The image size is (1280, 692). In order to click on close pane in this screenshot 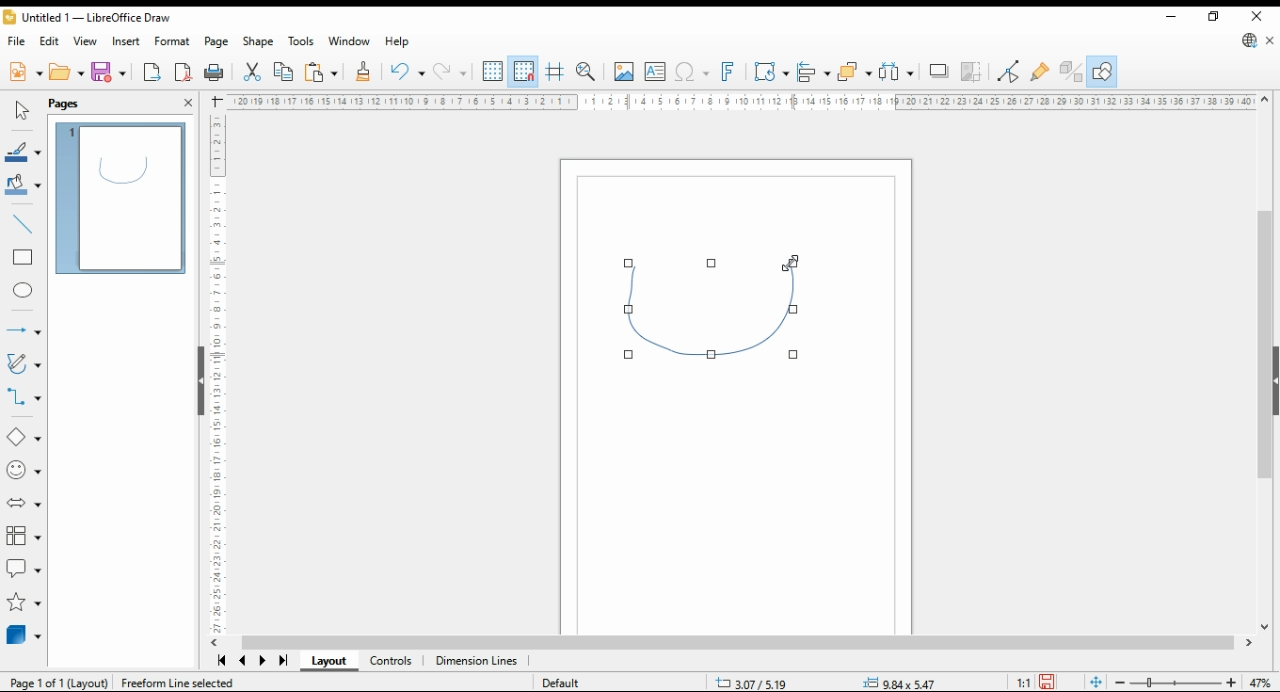, I will do `click(186, 103)`.